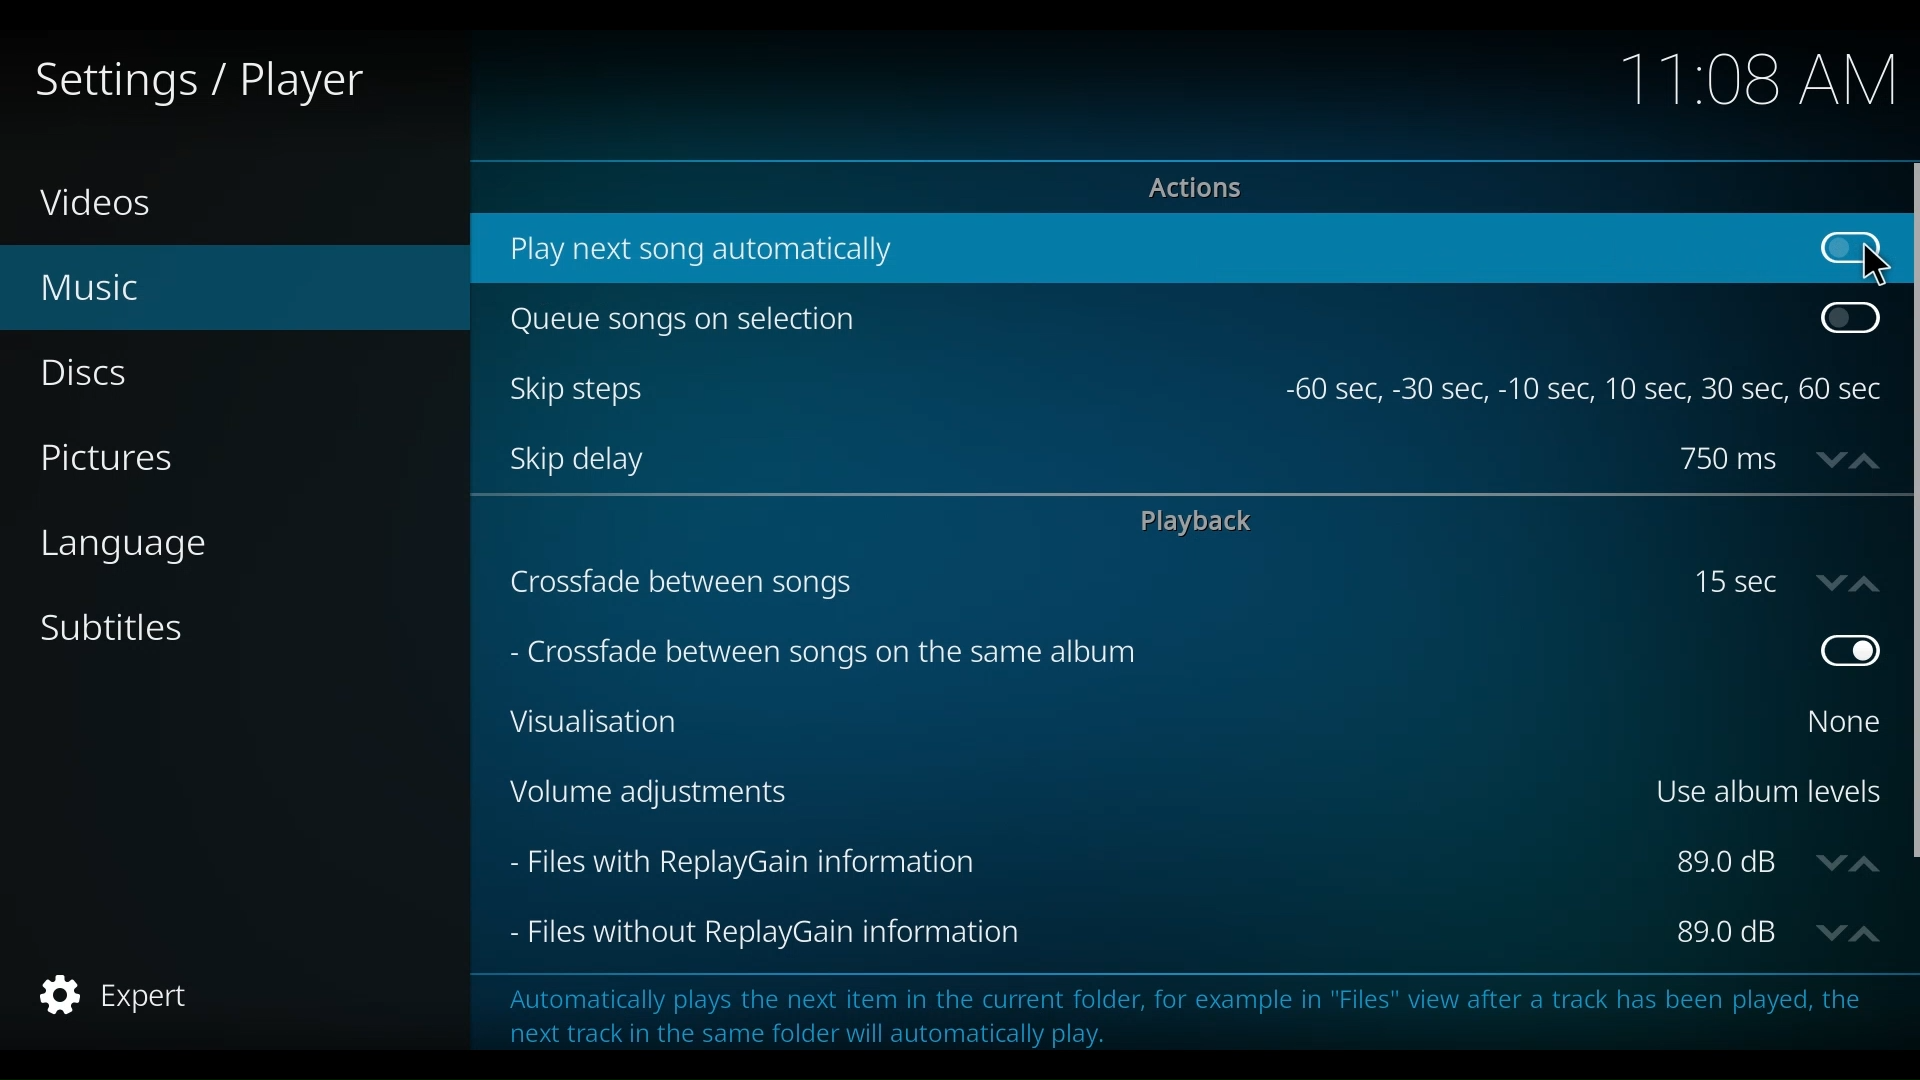 This screenshot has height=1080, width=1920. Describe the element at coordinates (1204, 522) in the screenshot. I see `playback` at that location.